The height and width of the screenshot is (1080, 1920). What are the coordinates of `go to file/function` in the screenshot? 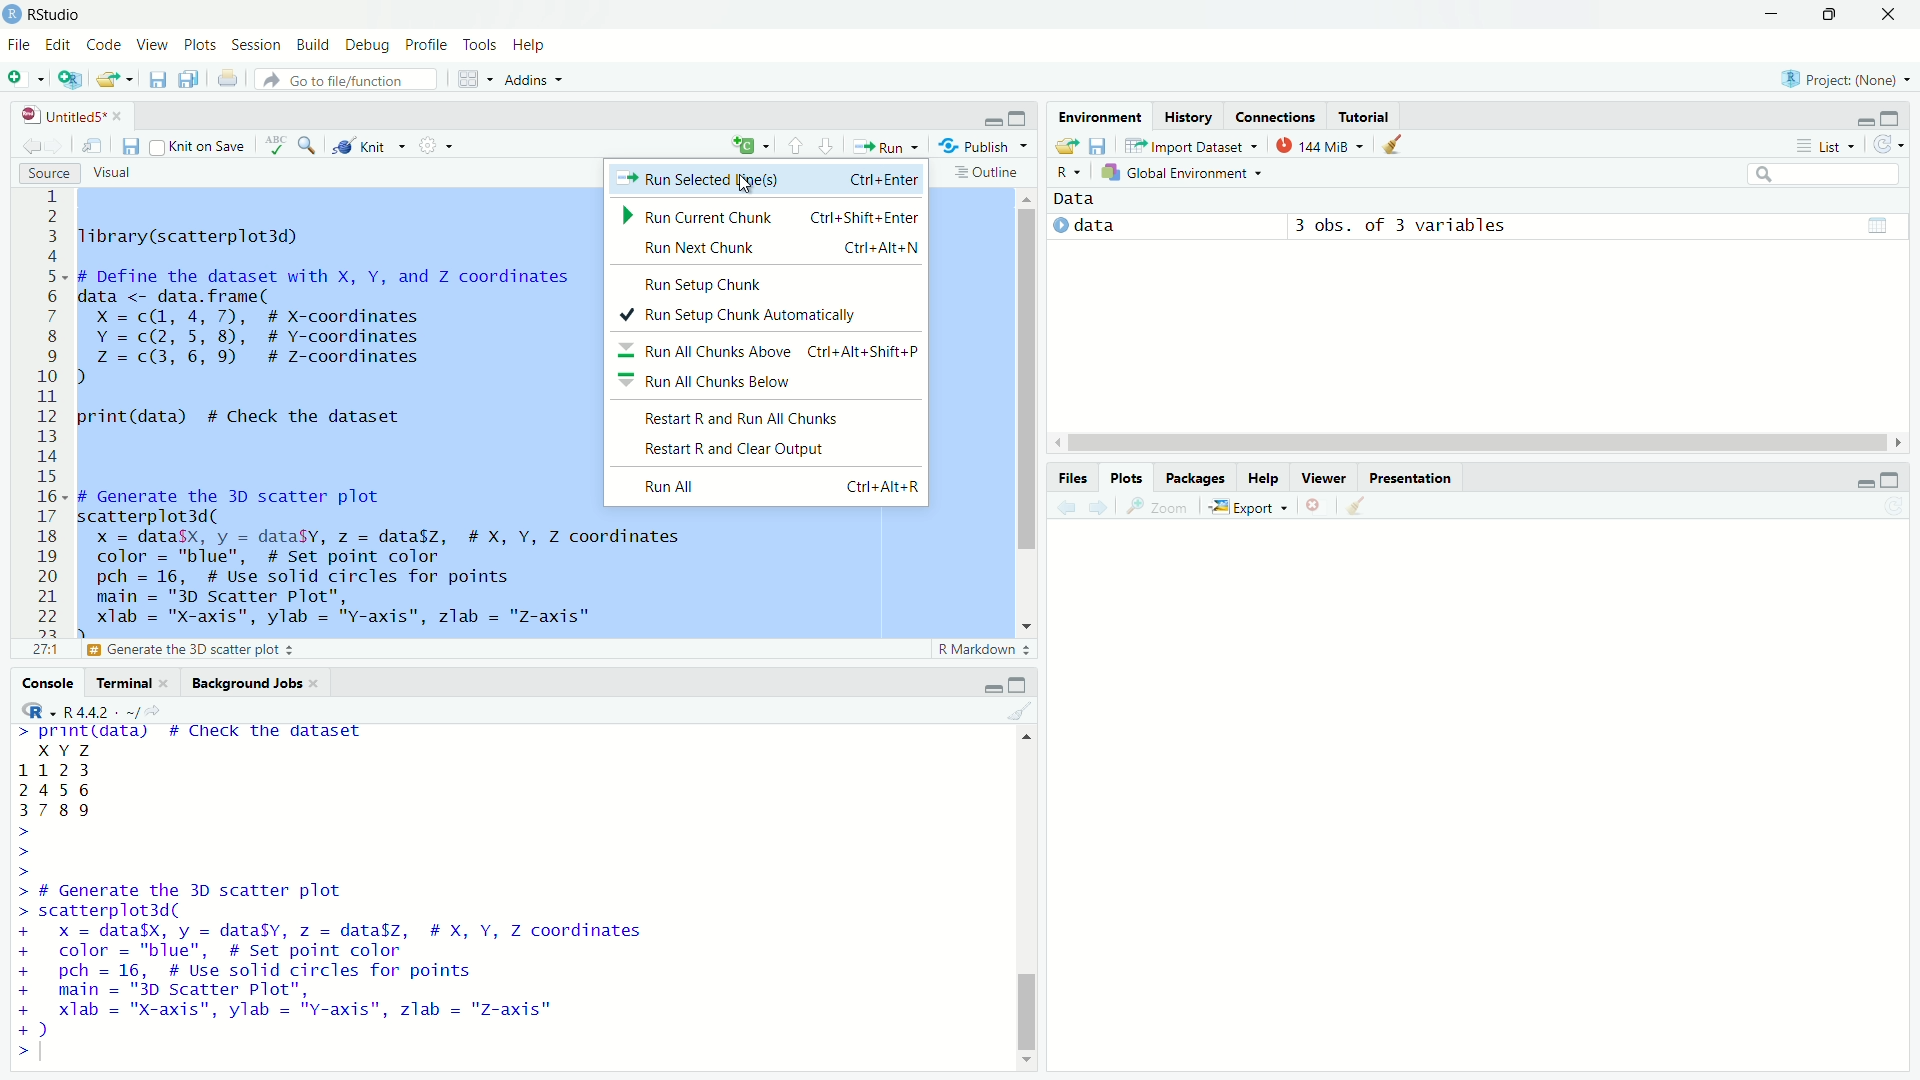 It's located at (351, 79).